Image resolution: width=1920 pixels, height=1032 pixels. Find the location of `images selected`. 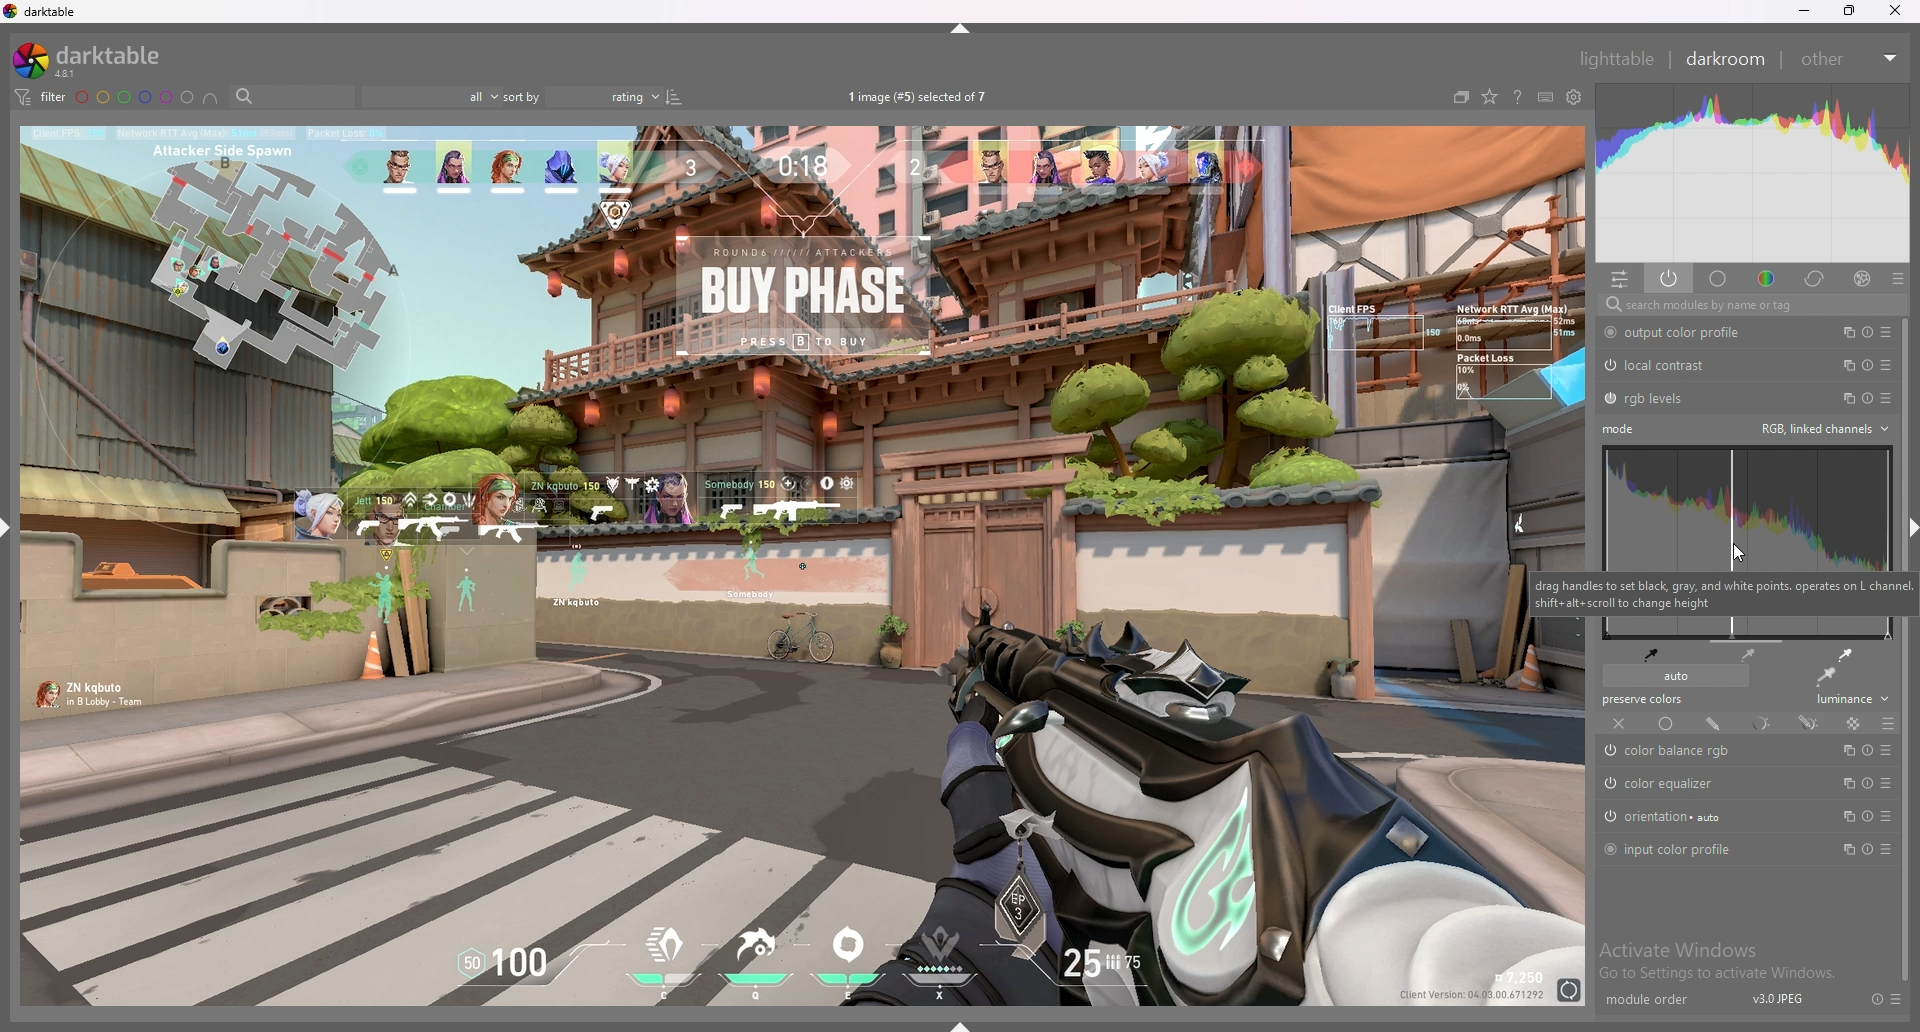

images selected is located at coordinates (918, 96).